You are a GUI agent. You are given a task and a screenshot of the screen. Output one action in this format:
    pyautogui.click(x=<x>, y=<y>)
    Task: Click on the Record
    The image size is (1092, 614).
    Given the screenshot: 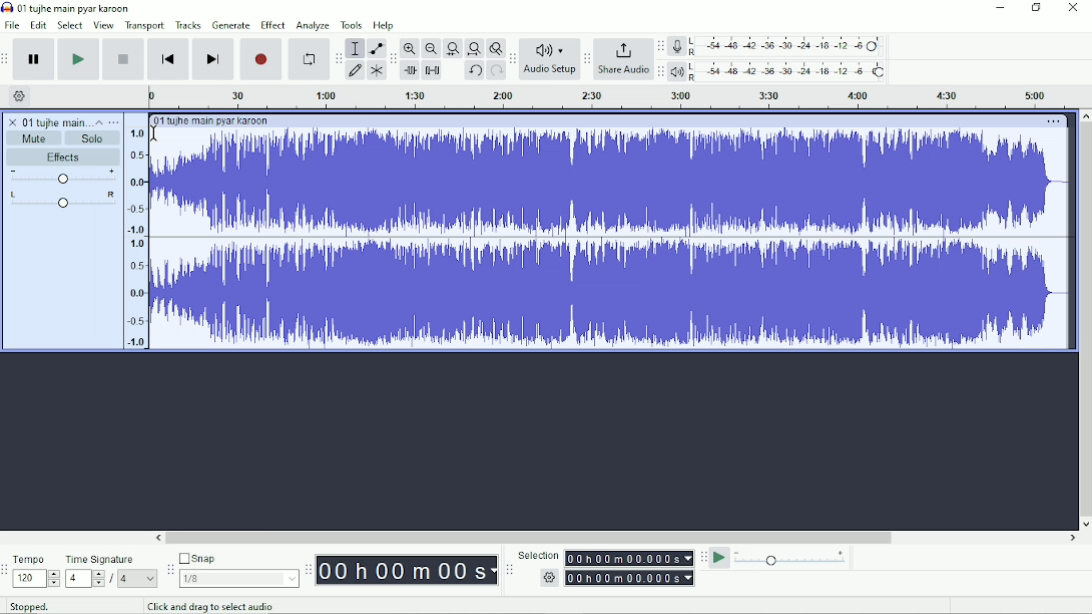 What is the action you would take?
    pyautogui.click(x=261, y=59)
    